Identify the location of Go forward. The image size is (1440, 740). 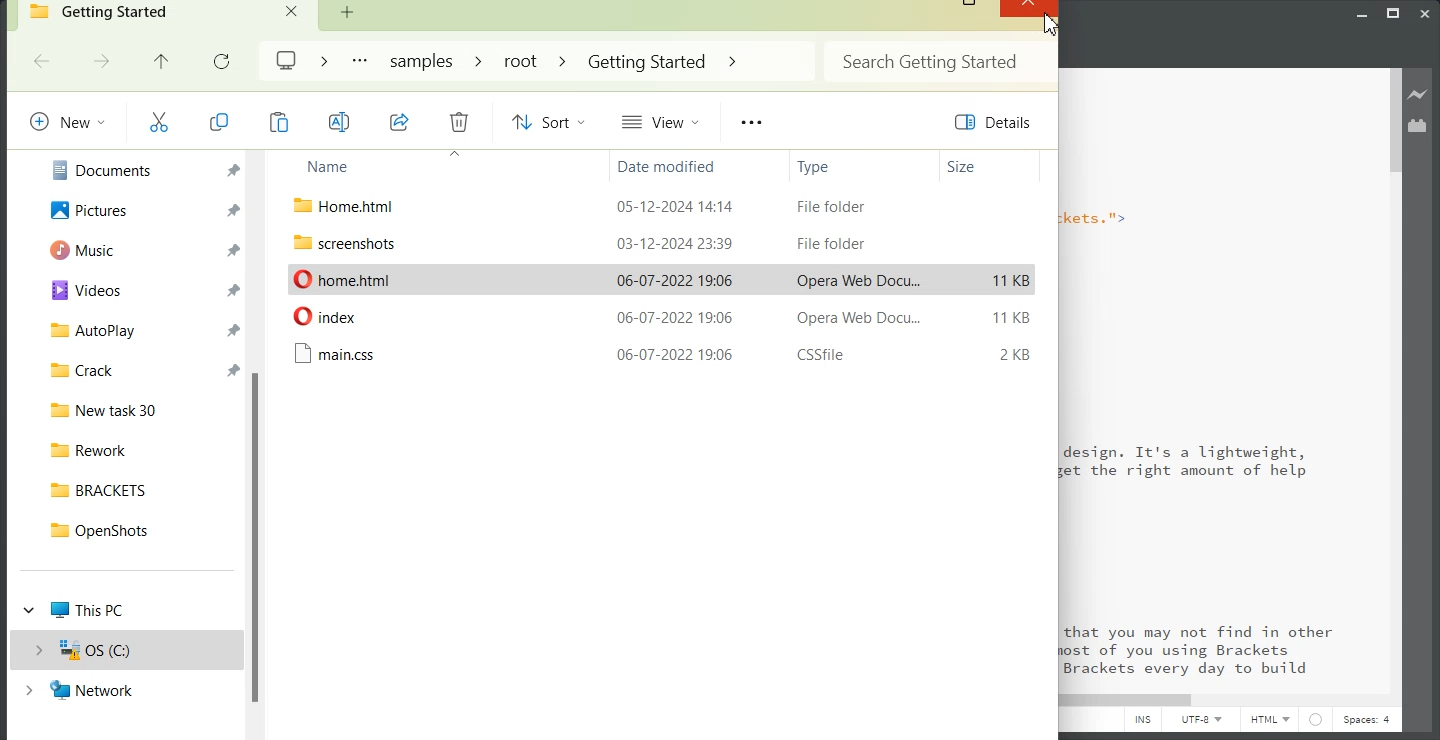
(102, 61).